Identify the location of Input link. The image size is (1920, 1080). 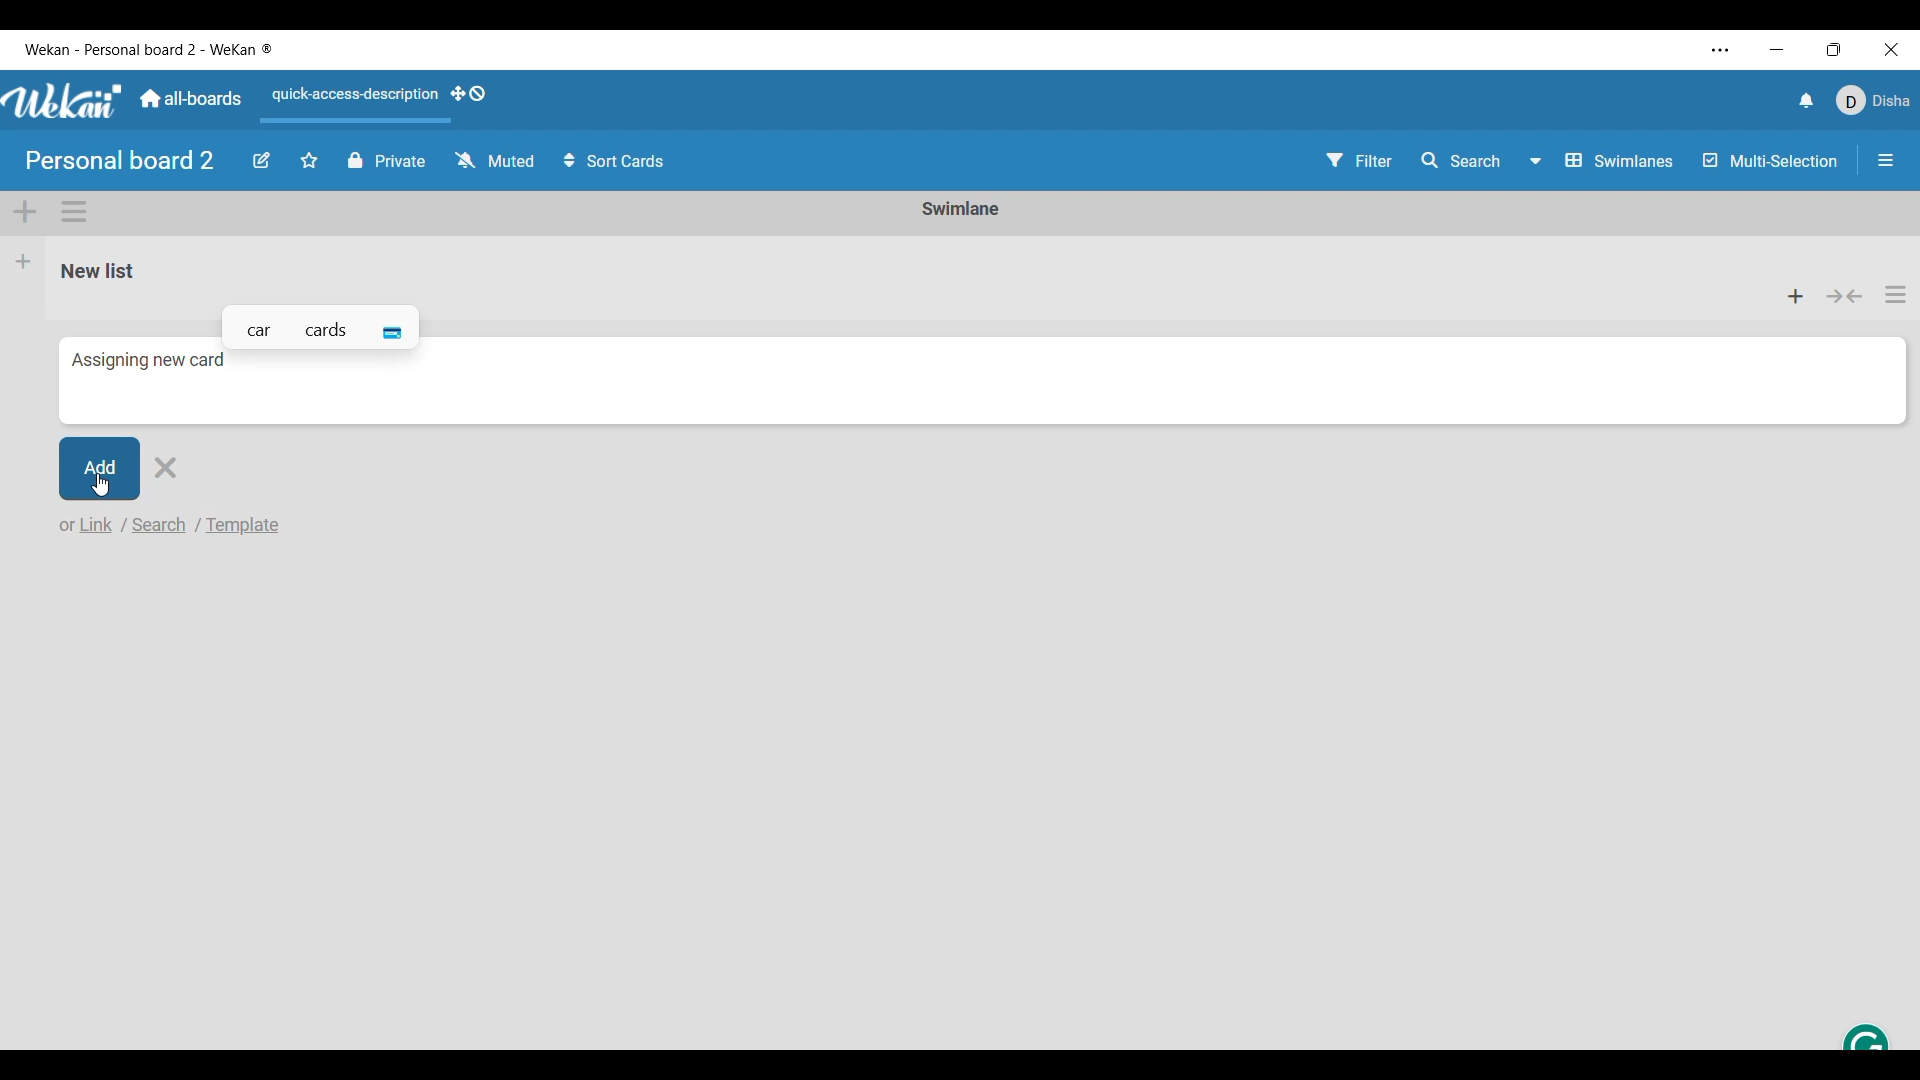
(87, 524).